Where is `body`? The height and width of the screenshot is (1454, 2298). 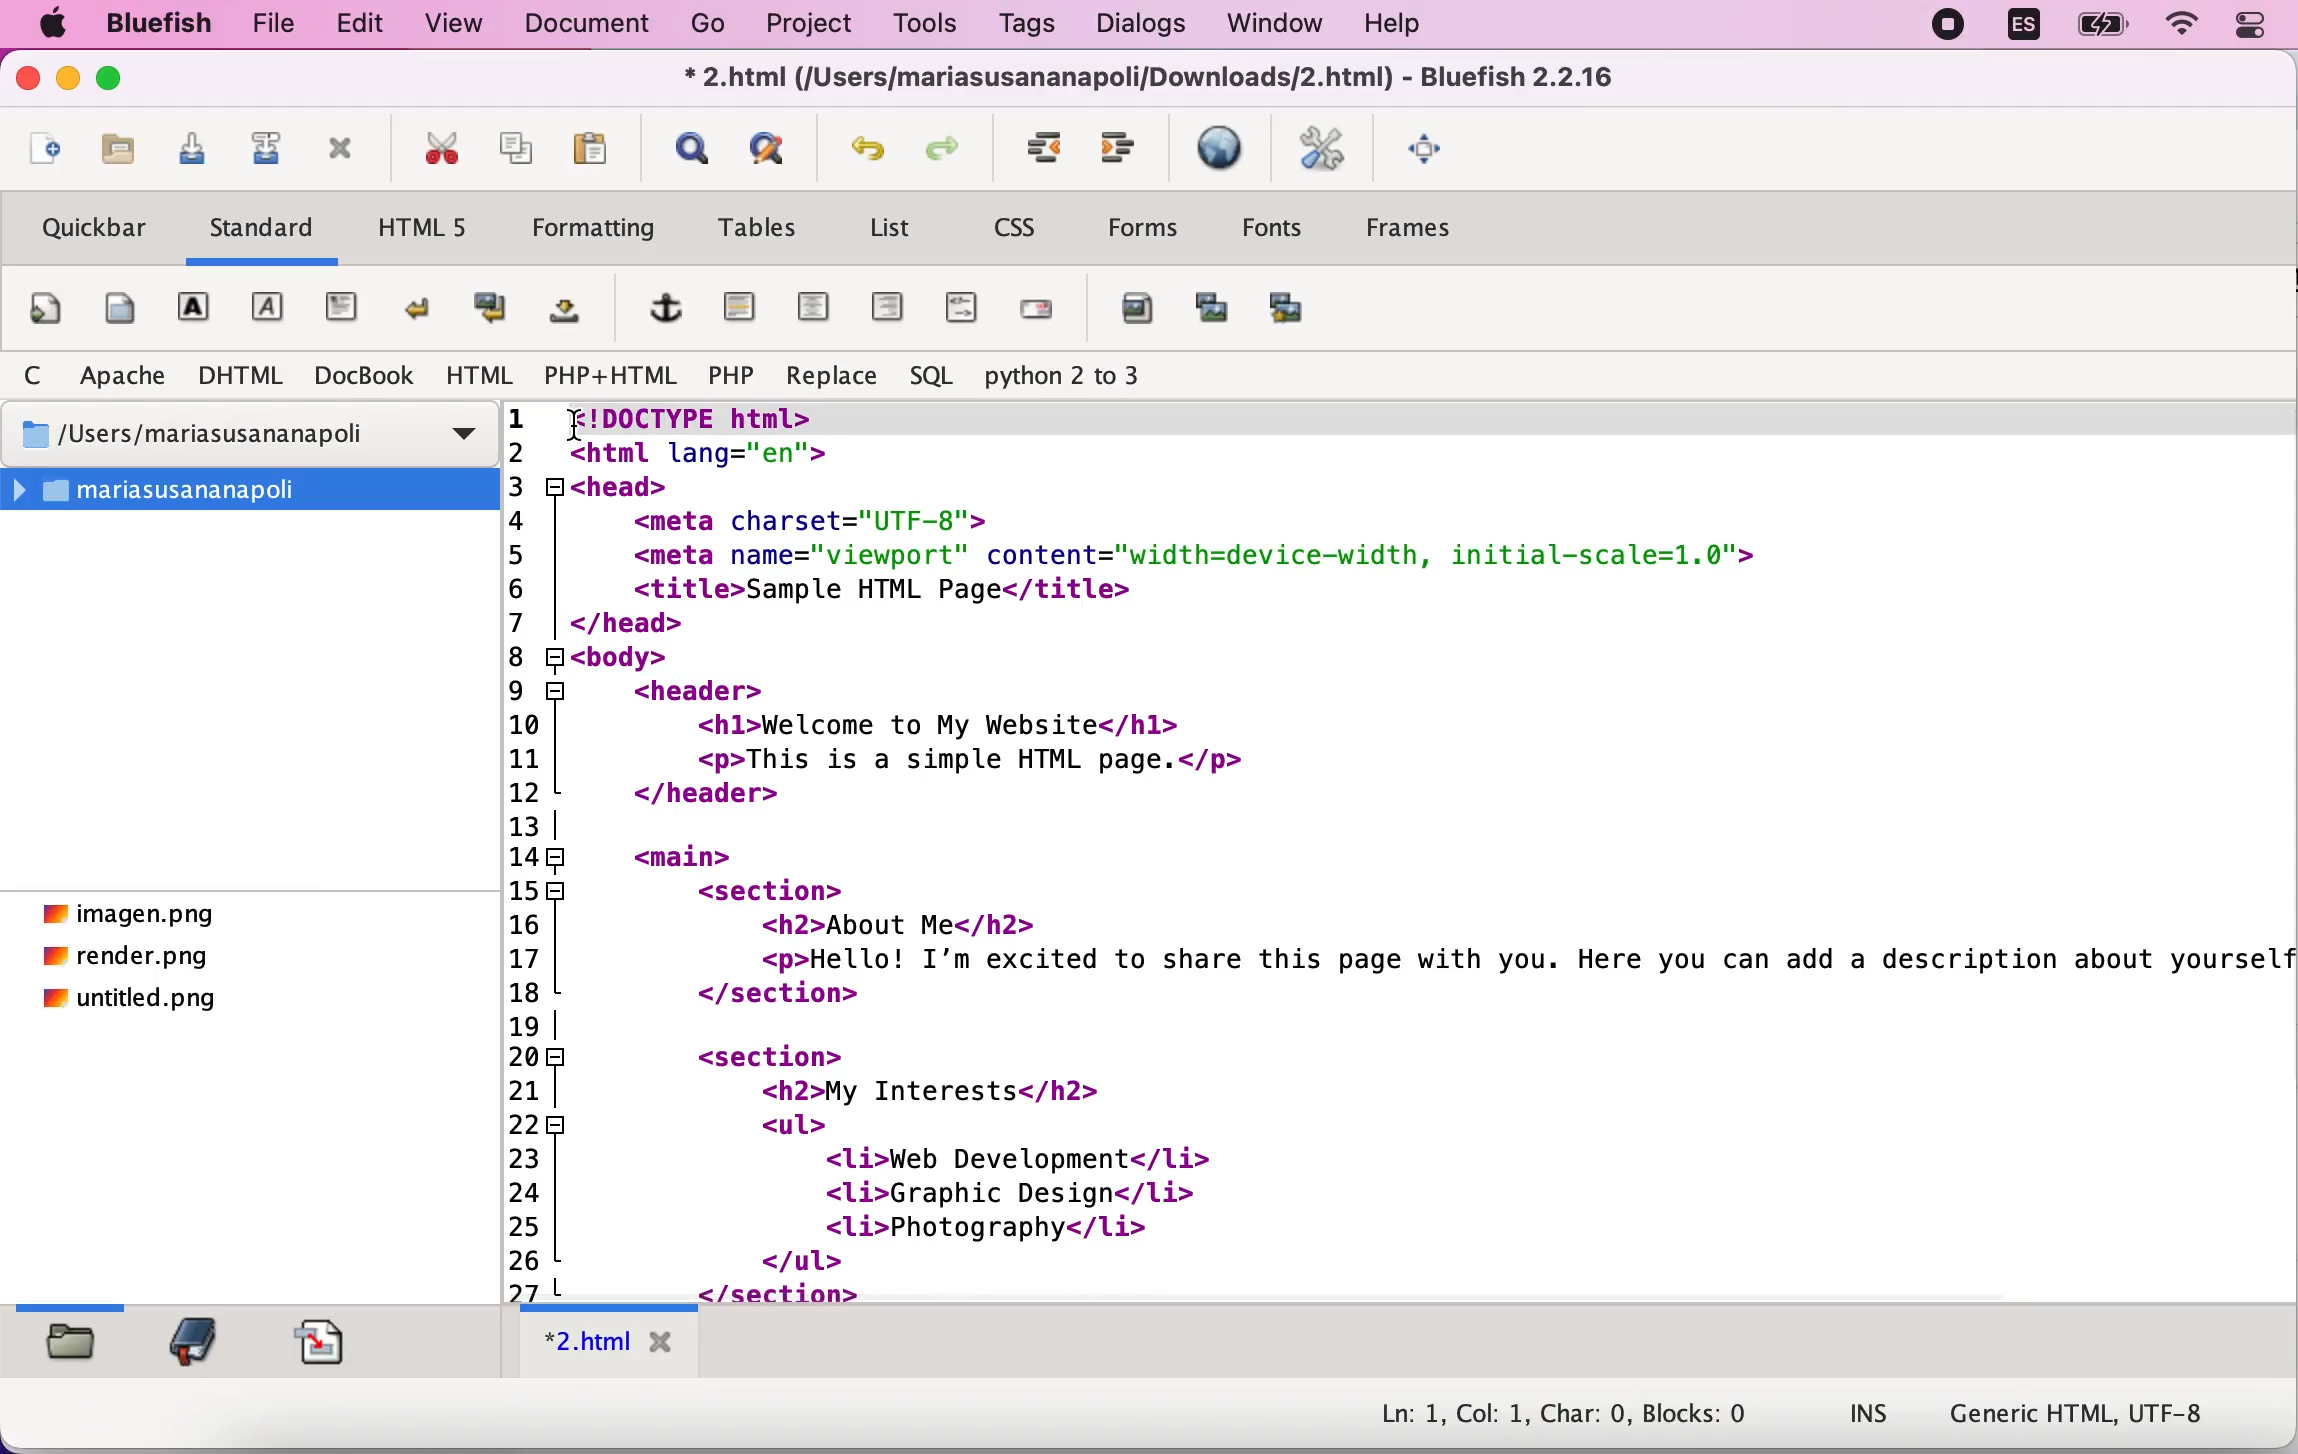 body is located at coordinates (115, 308).